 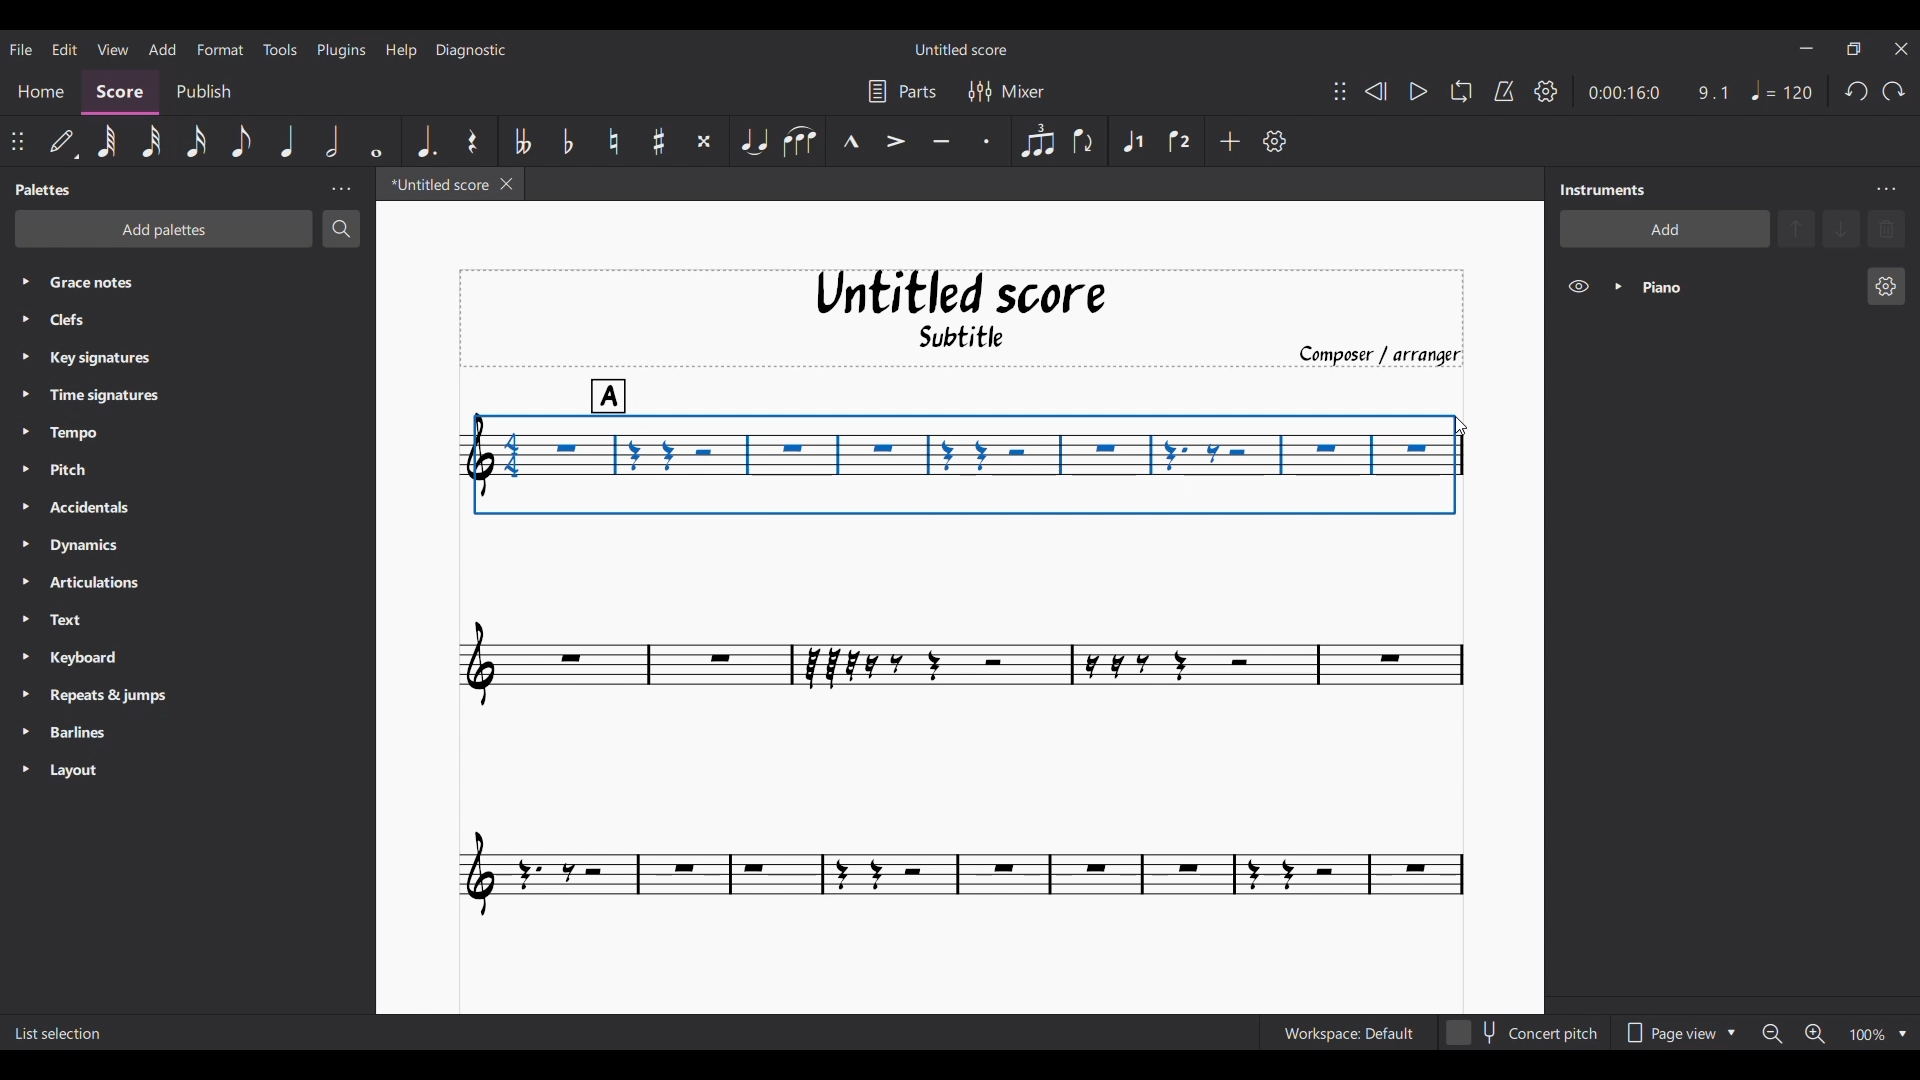 I want to click on Text, so click(x=105, y=621).